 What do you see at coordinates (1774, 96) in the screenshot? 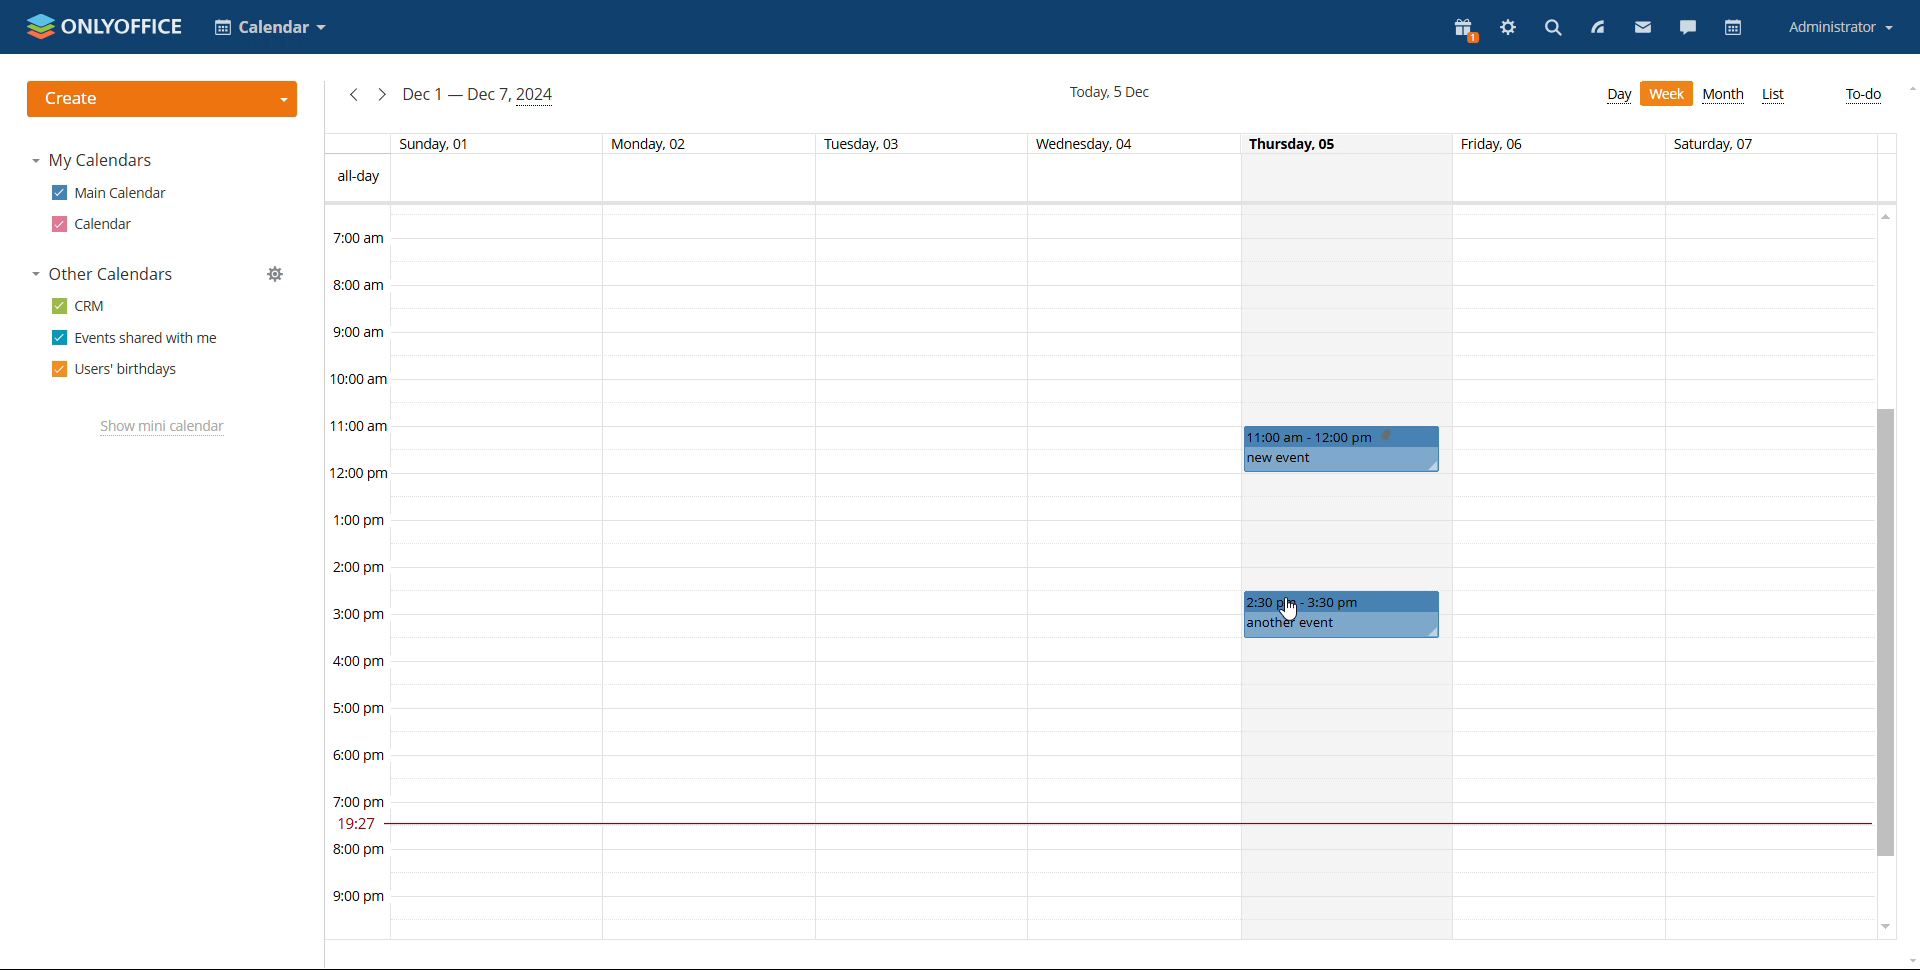
I see `list view` at bounding box center [1774, 96].